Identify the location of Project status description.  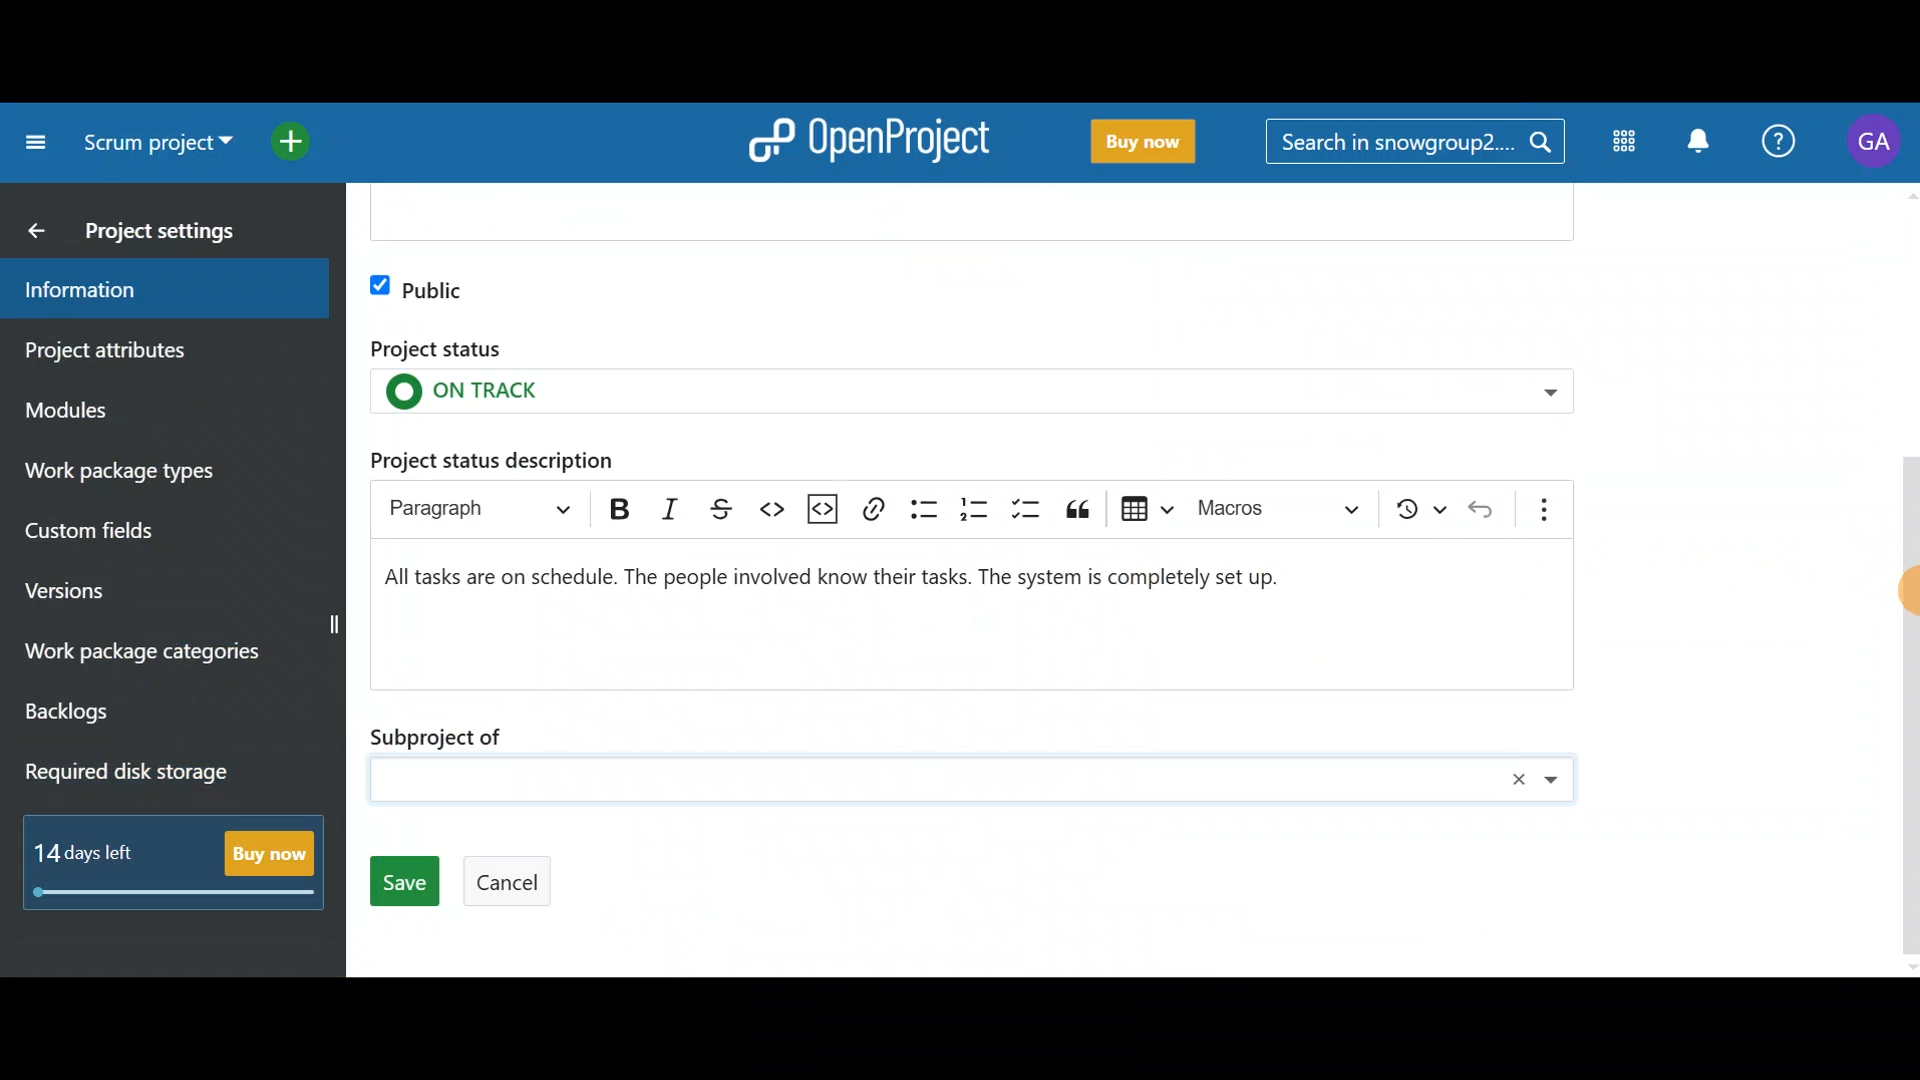
(542, 457).